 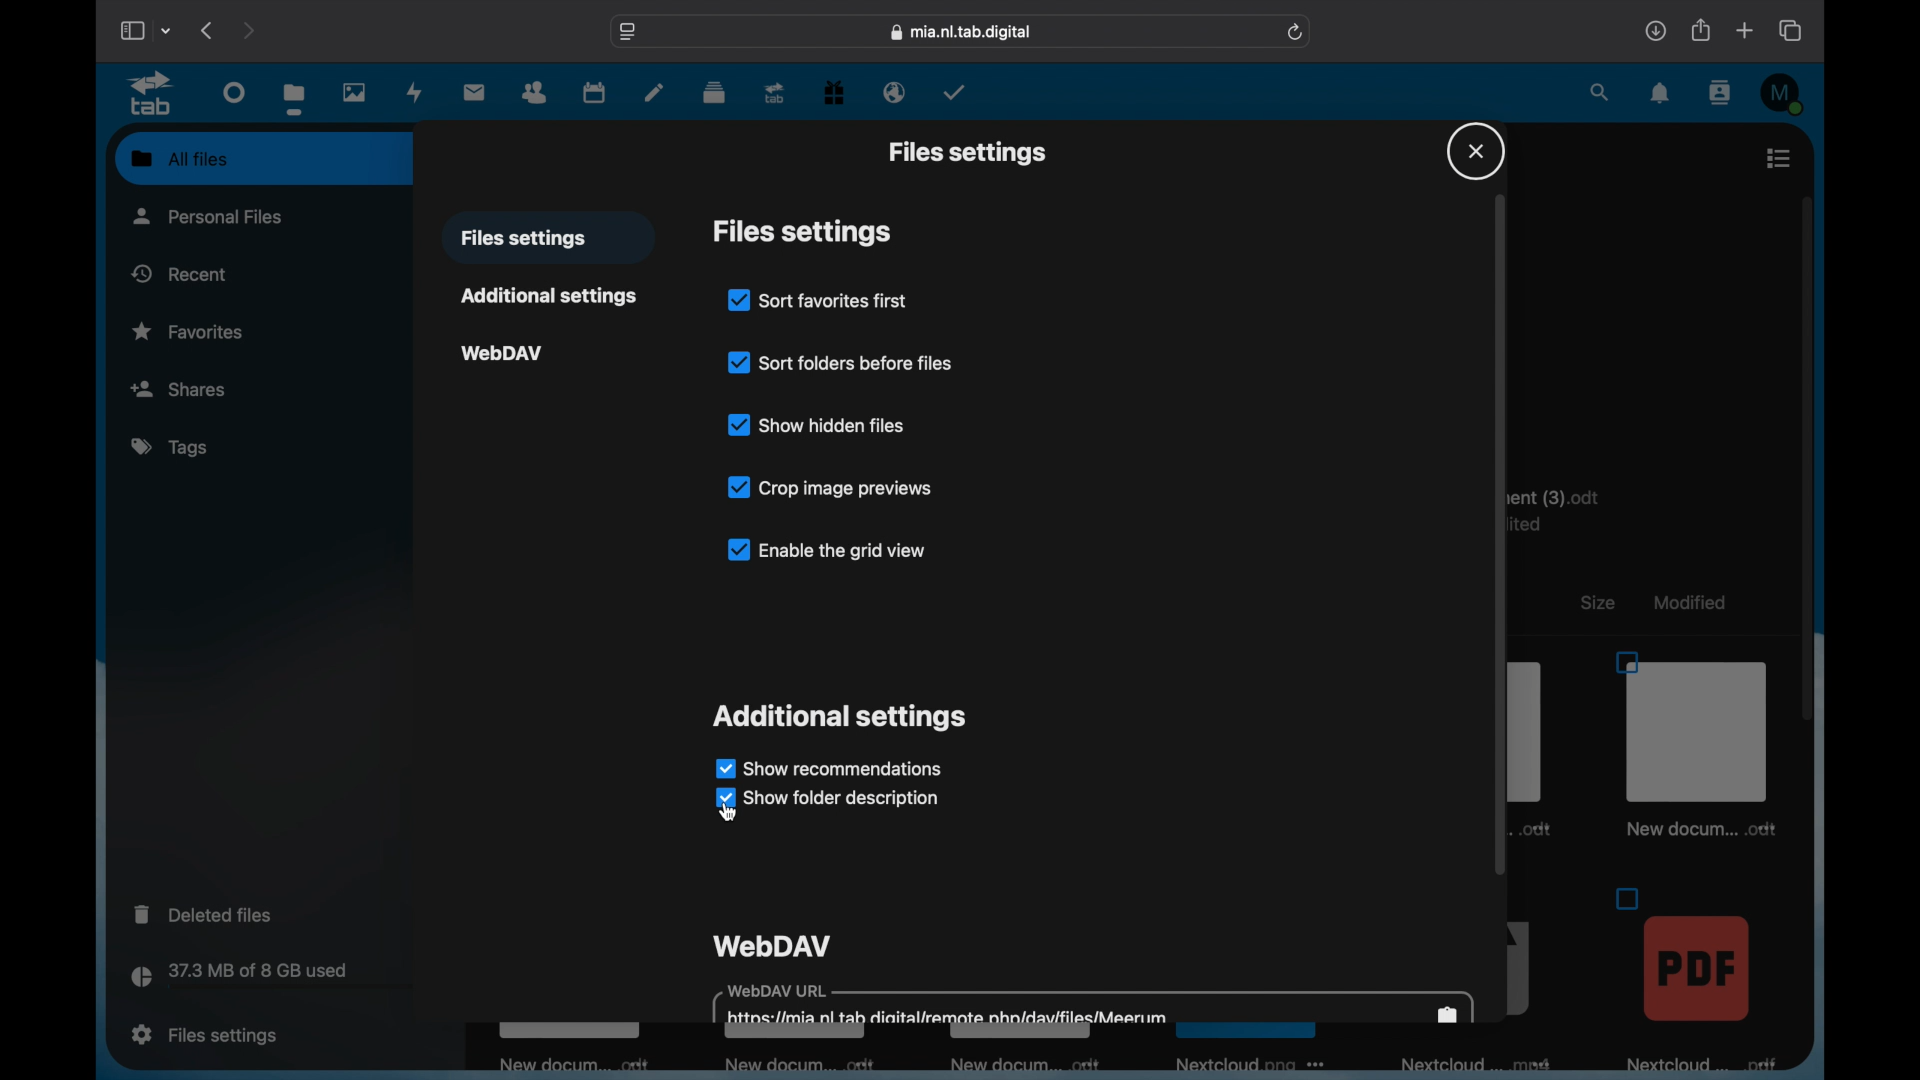 What do you see at coordinates (1296, 32) in the screenshot?
I see `refresh` at bounding box center [1296, 32].